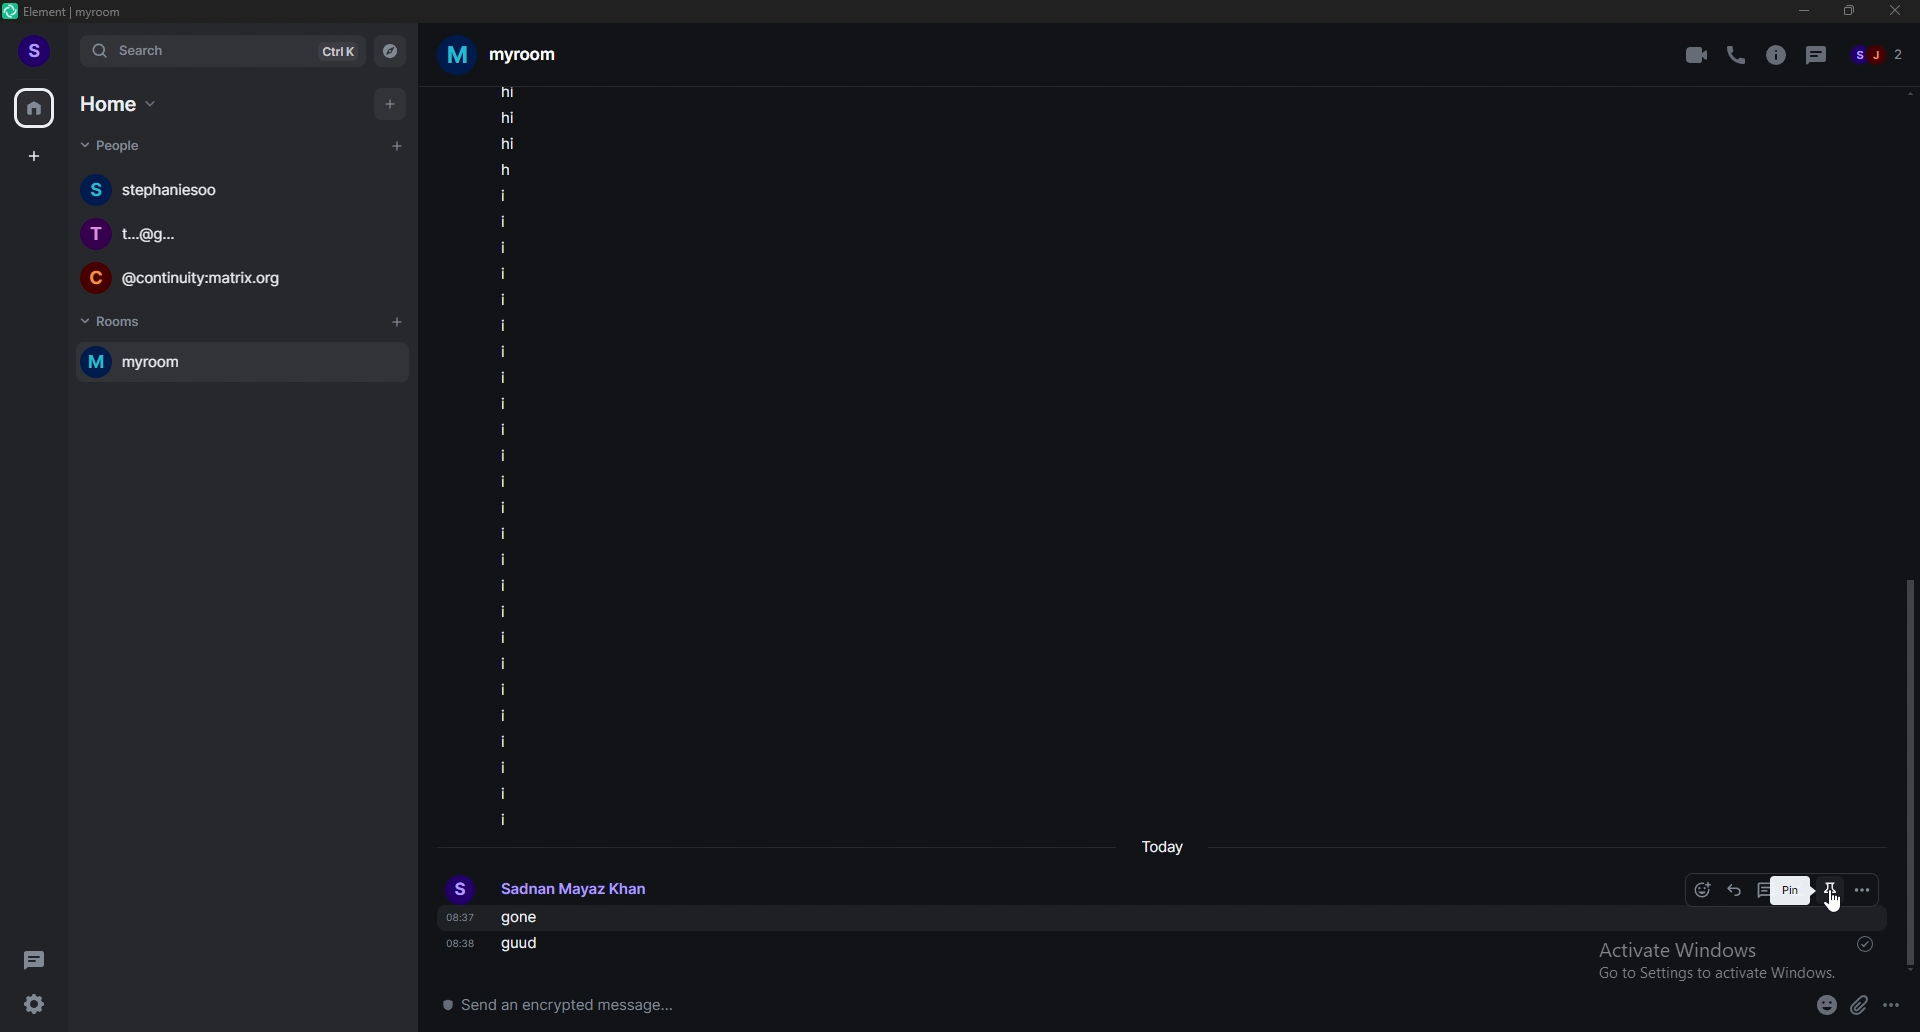 This screenshot has width=1920, height=1032. Describe the element at coordinates (236, 278) in the screenshot. I see `chat` at that location.